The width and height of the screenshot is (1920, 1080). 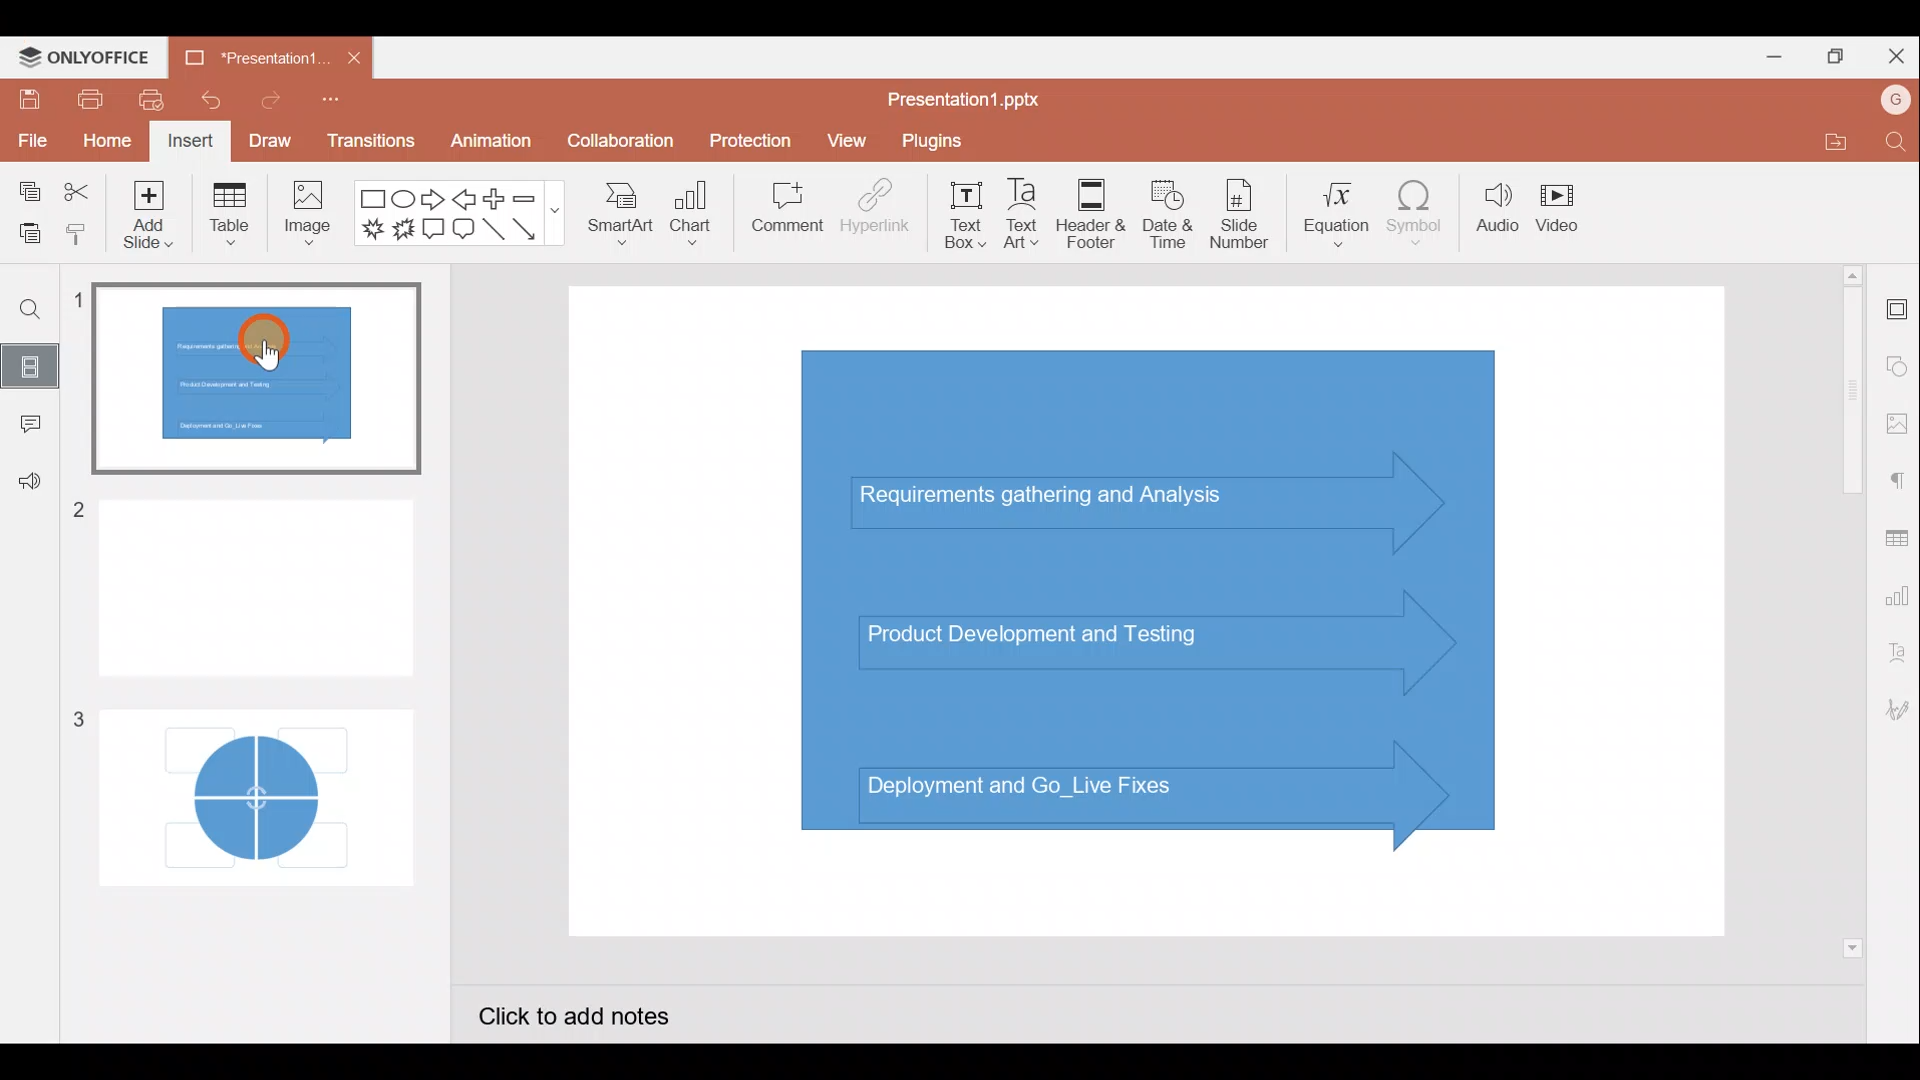 I want to click on Protection, so click(x=746, y=136).